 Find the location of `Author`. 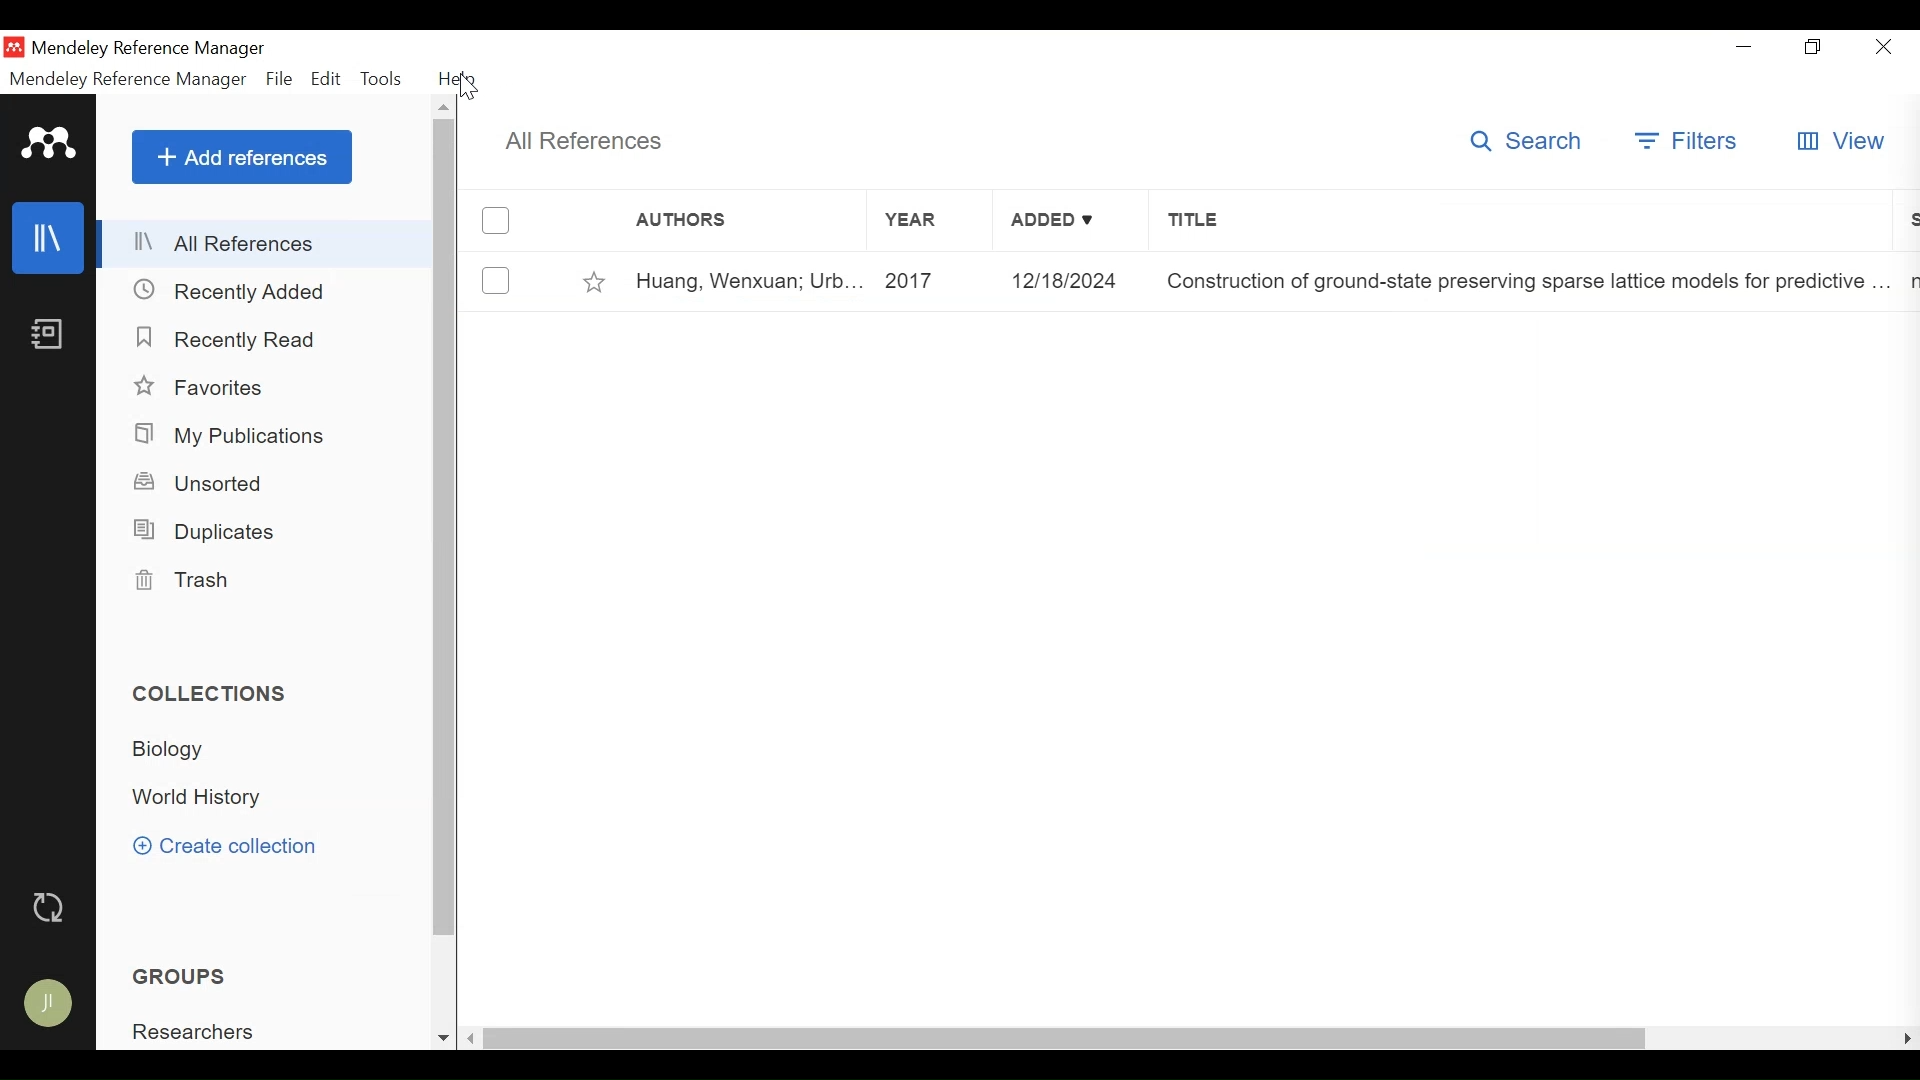

Author is located at coordinates (721, 224).